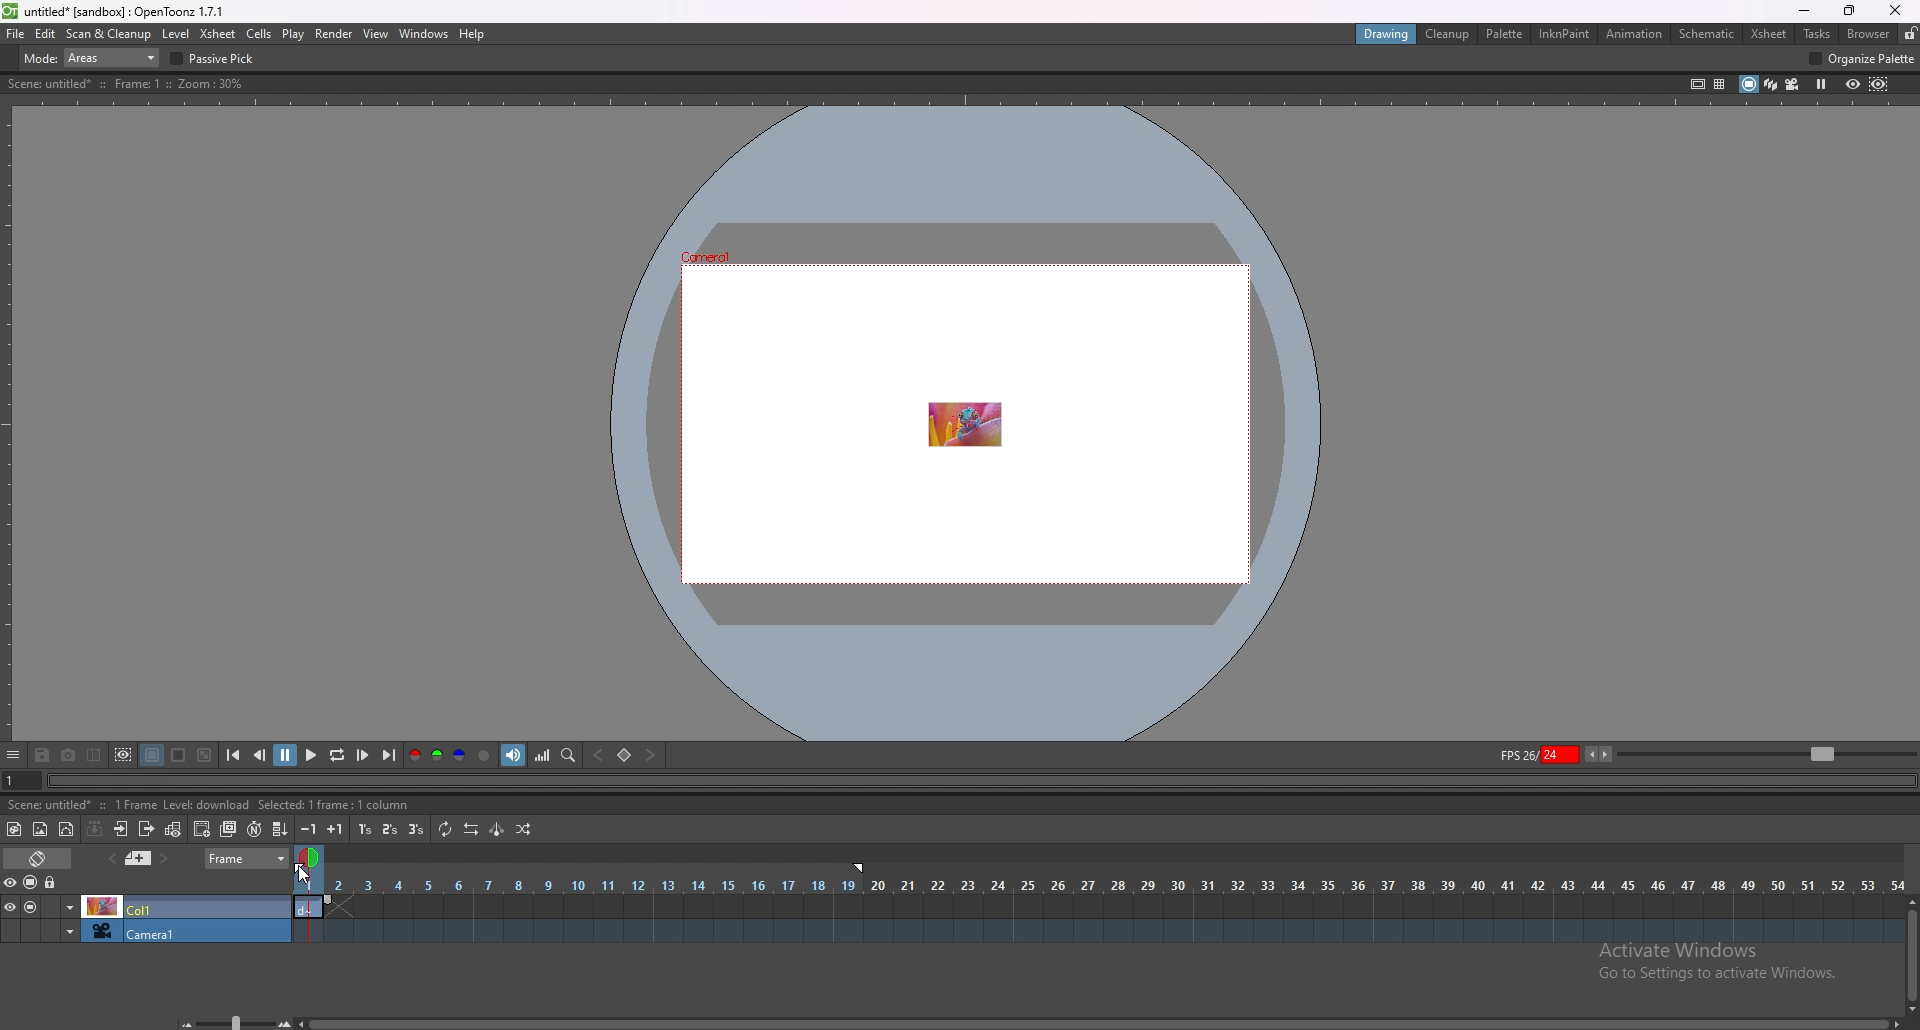  What do you see at coordinates (94, 755) in the screenshot?
I see `compare to snapshot` at bounding box center [94, 755].